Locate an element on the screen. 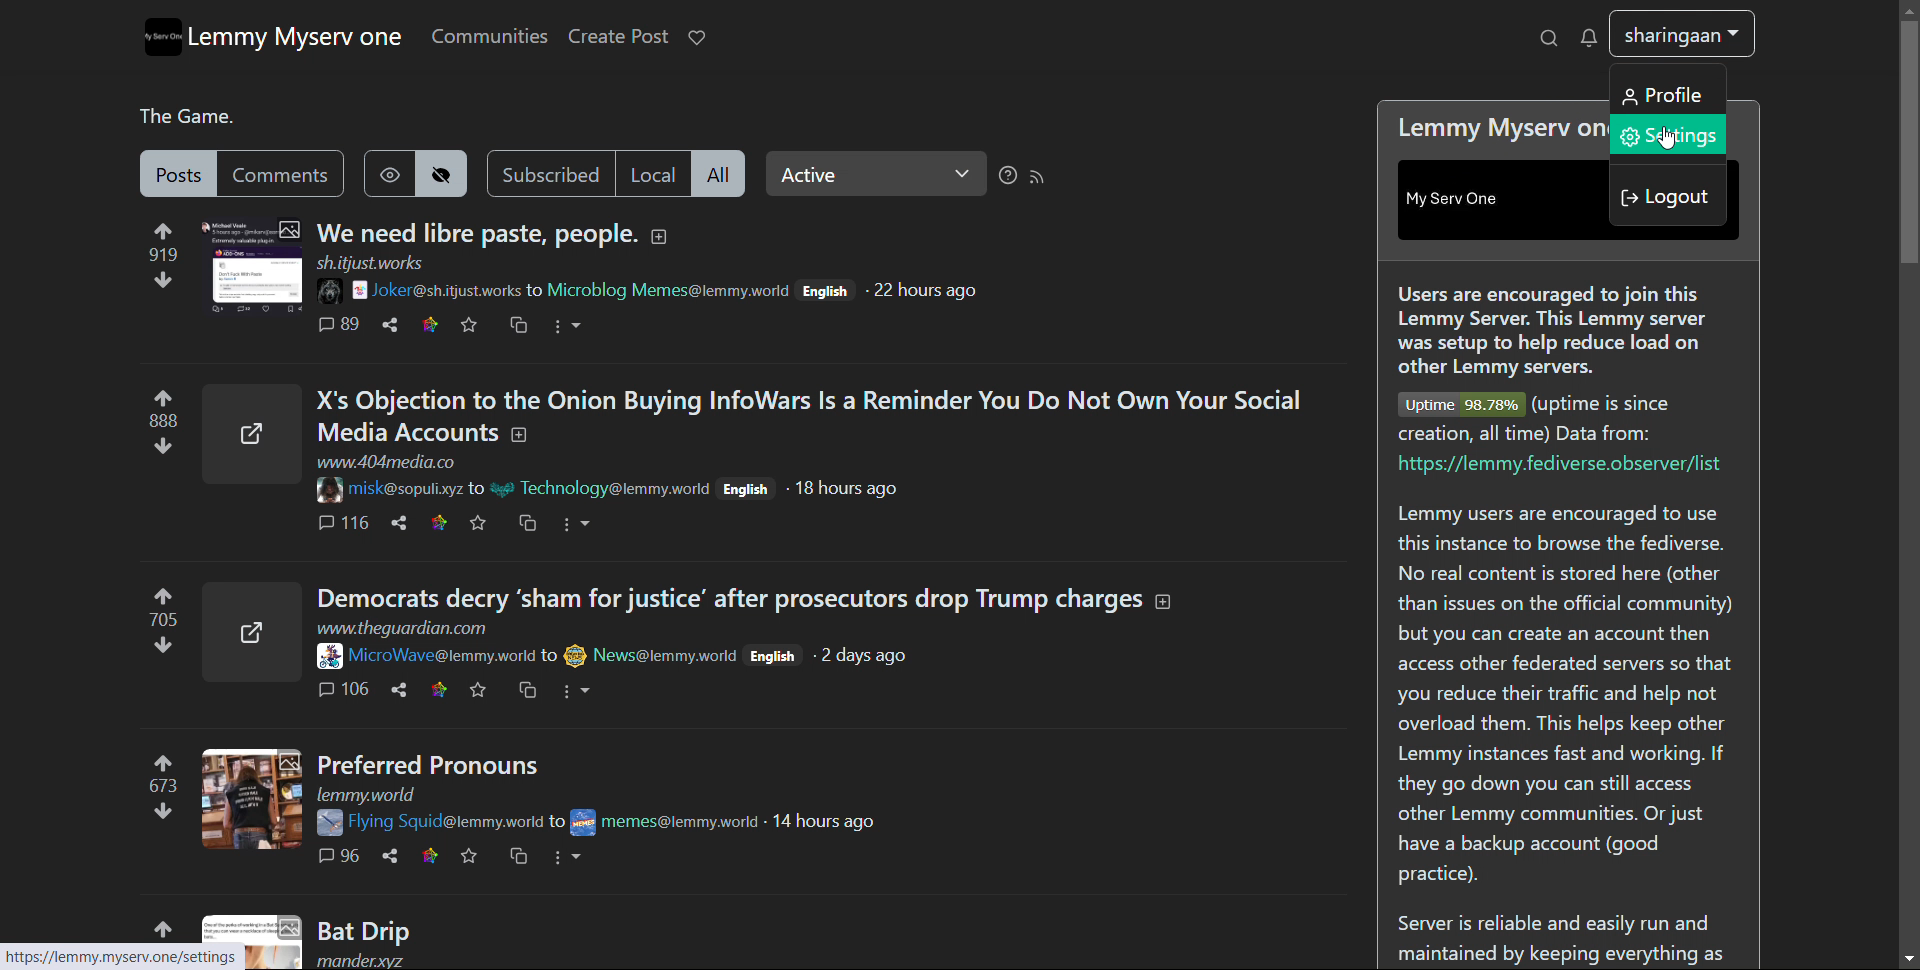 Image resolution: width=1920 pixels, height=970 pixels. We need libre paste, people. is located at coordinates (474, 233).